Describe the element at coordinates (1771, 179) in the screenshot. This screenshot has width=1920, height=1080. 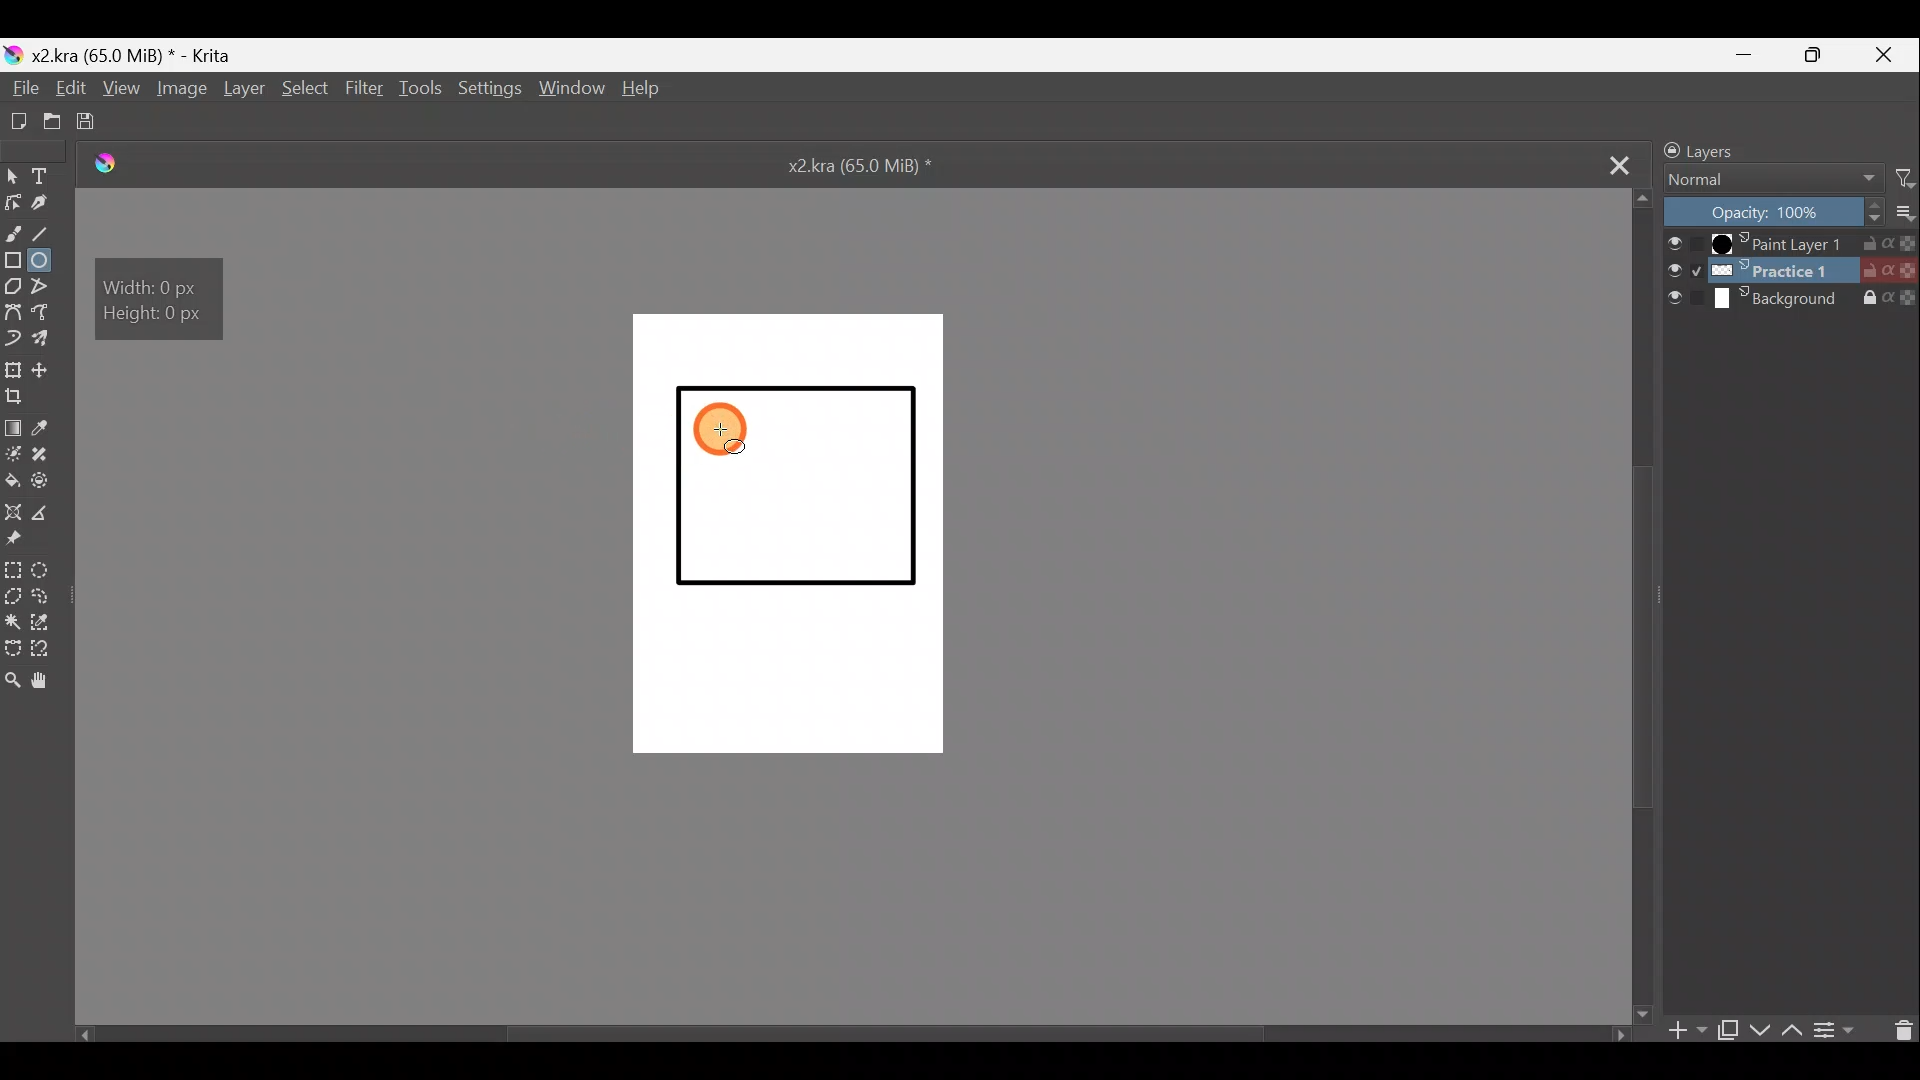
I see `Normal Blending mode` at that location.